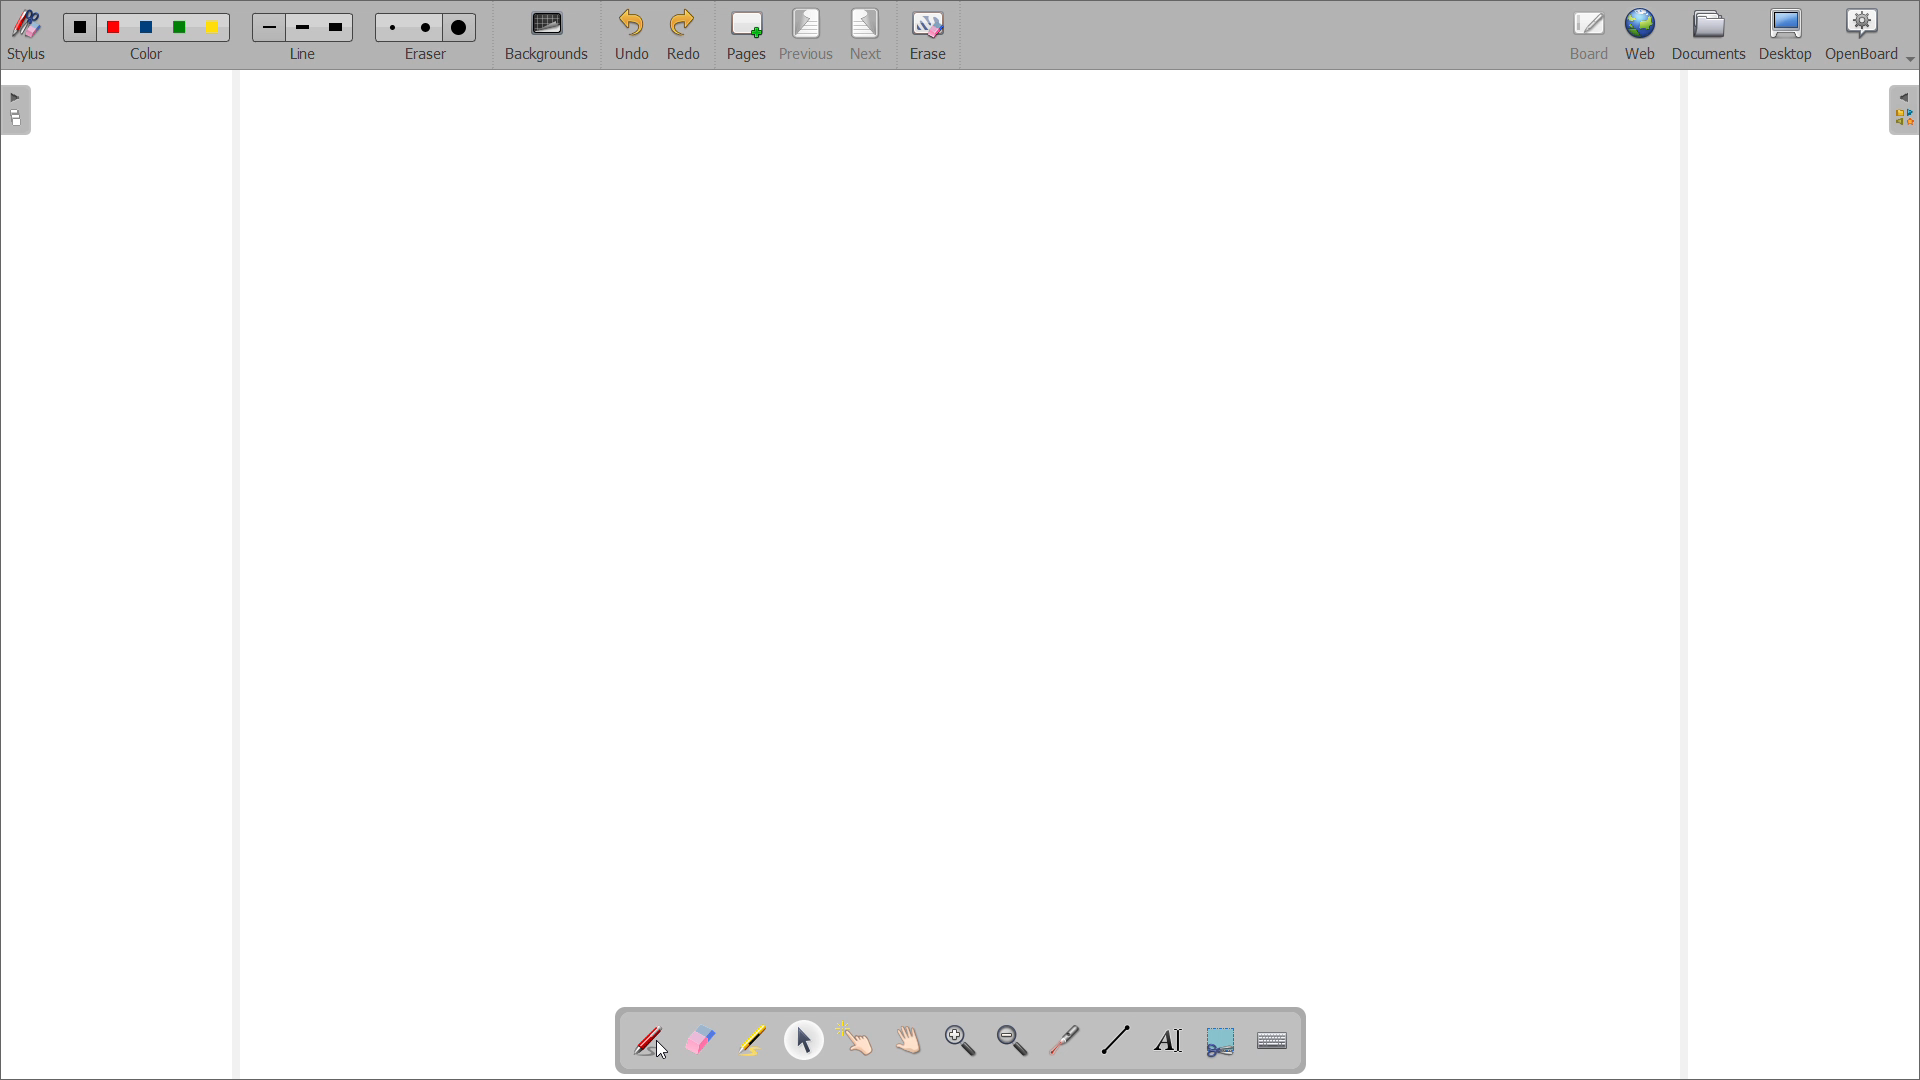  What do you see at coordinates (651, 1040) in the screenshot?
I see `add annotation` at bounding box center [651, 1040].